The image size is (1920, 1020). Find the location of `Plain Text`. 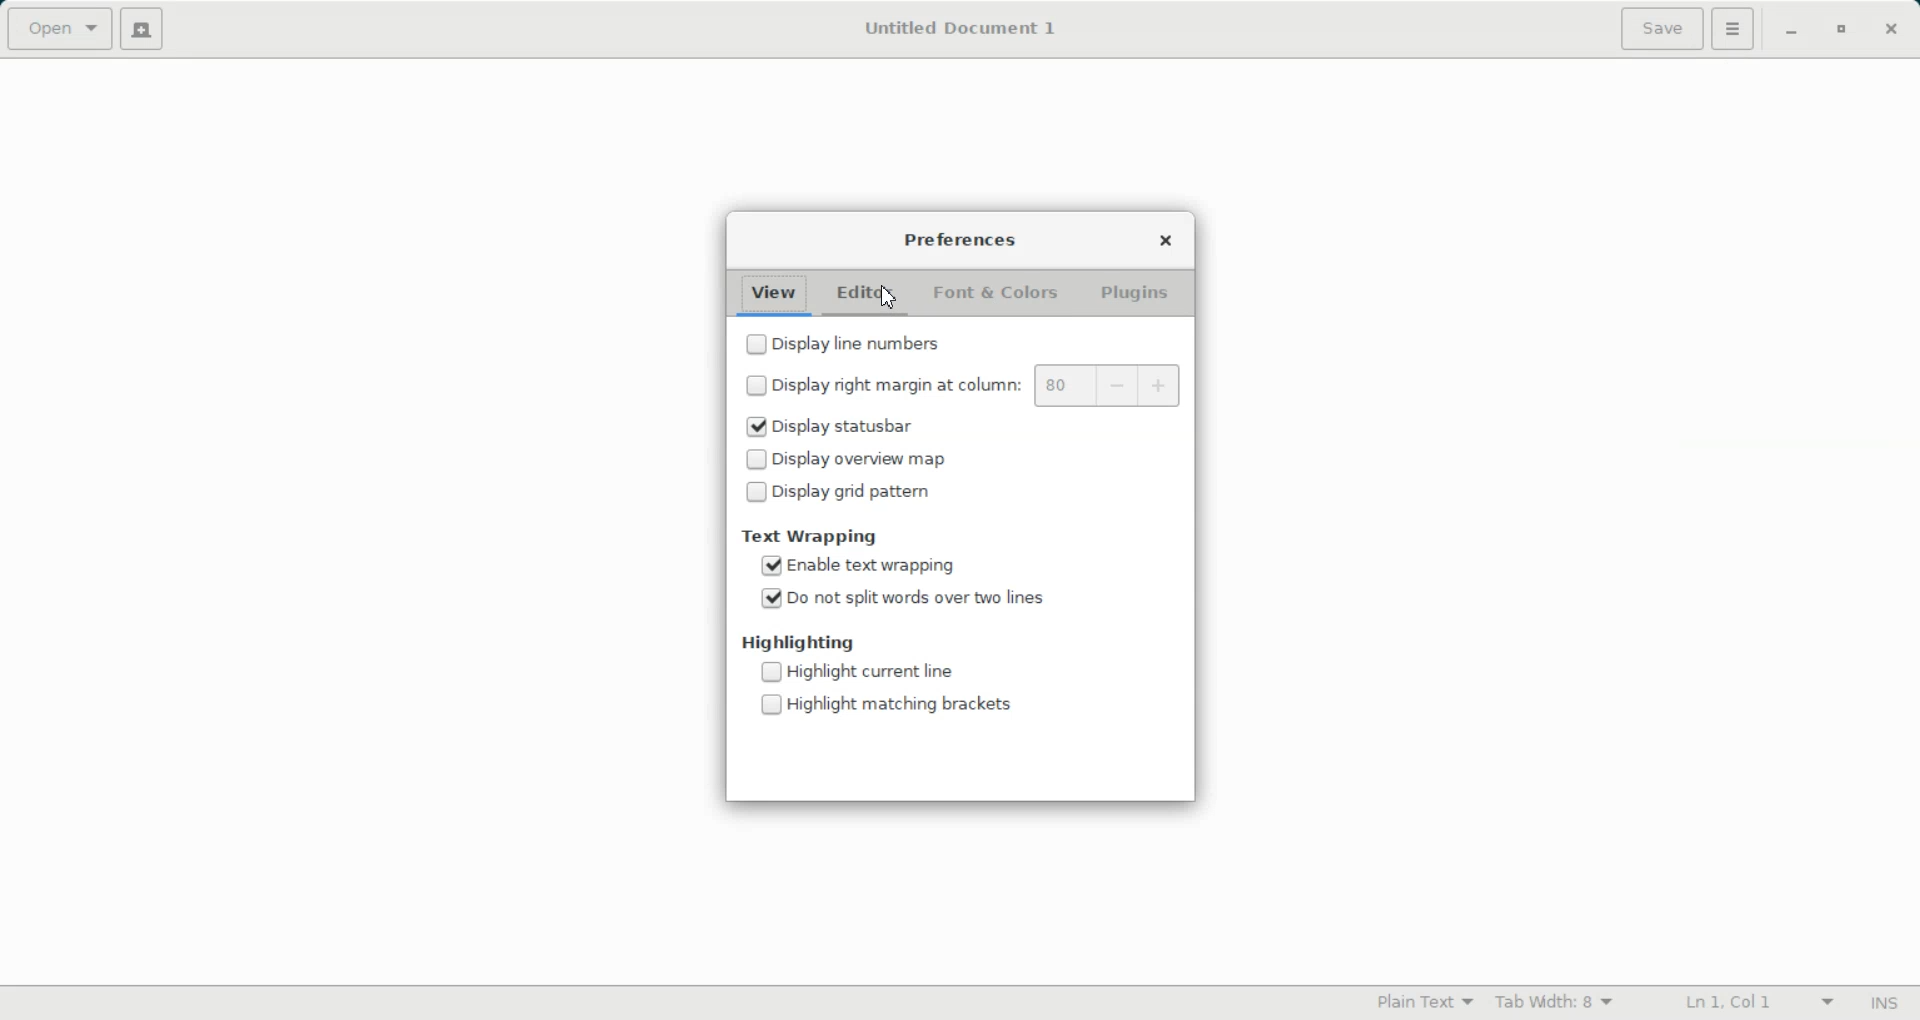

Plain Text is located at coordinates (1423, 1001).